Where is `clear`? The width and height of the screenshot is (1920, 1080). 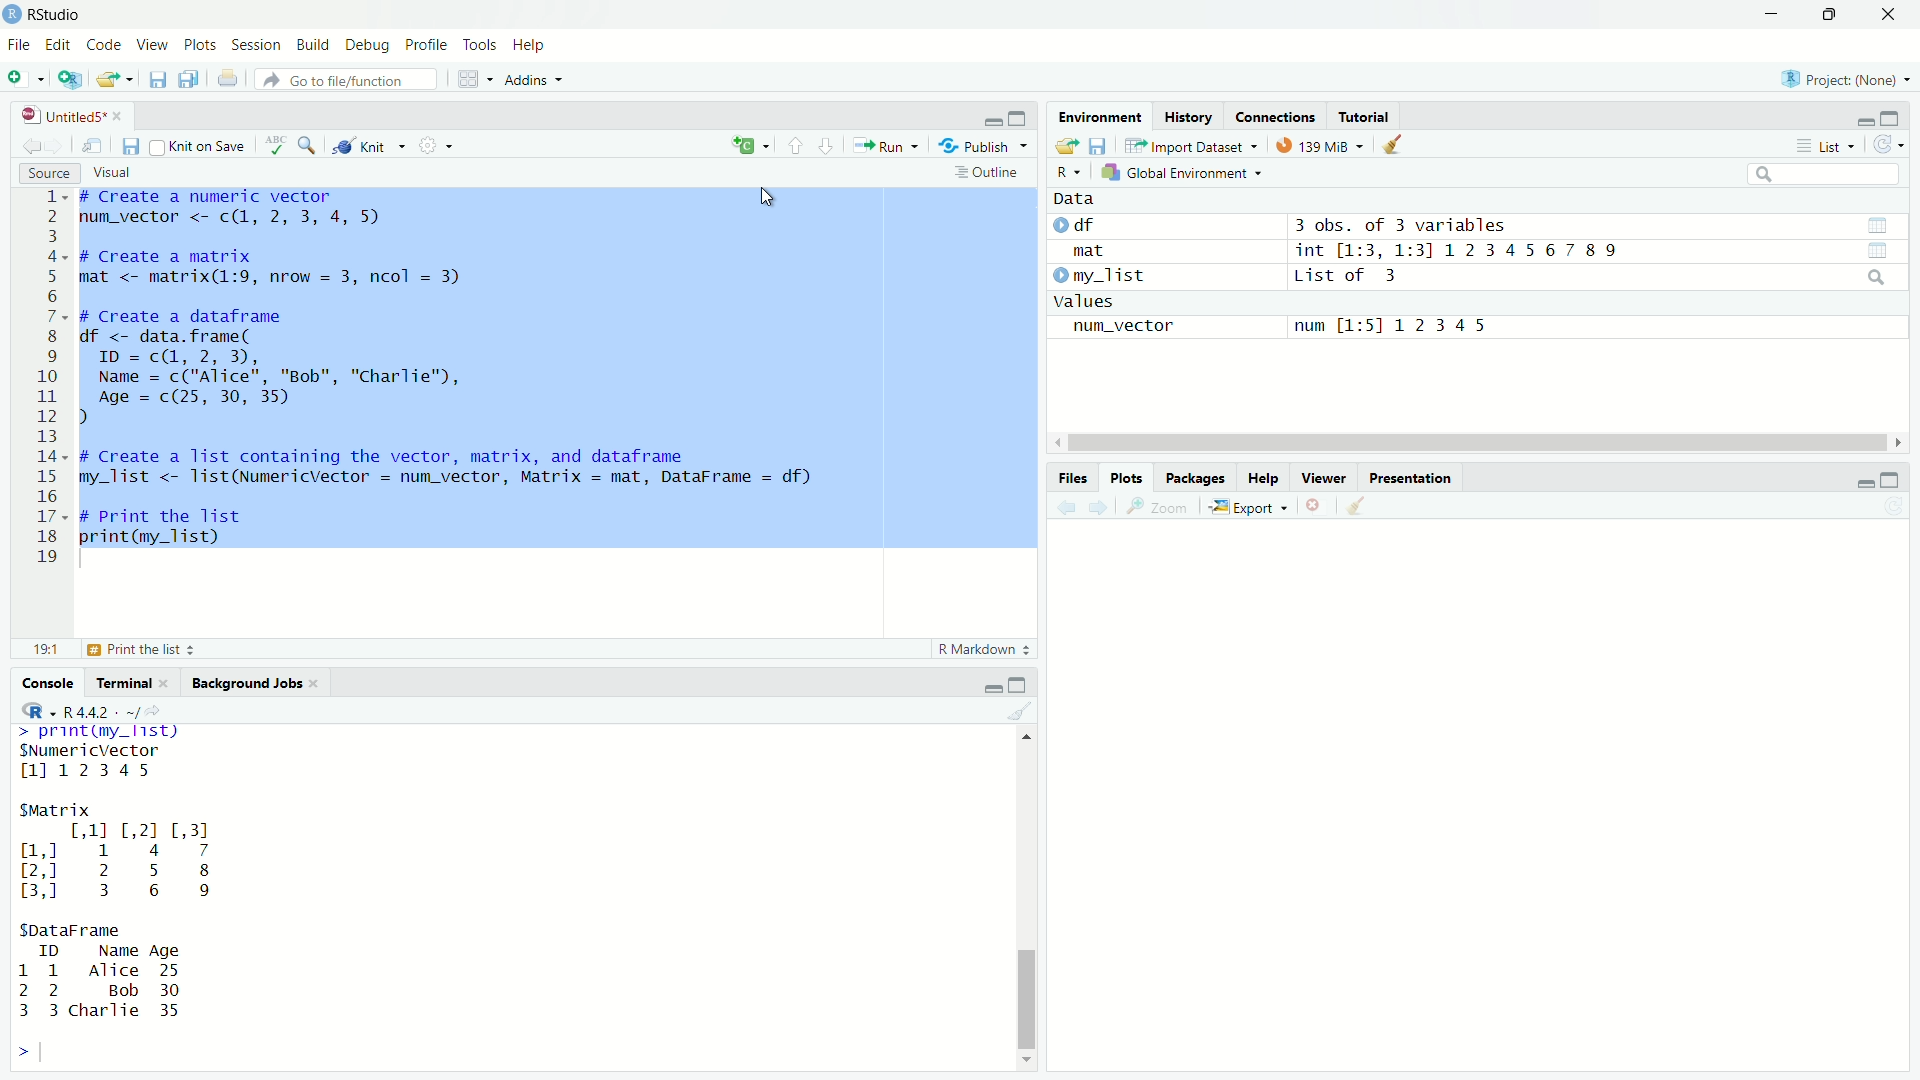
clear is located at coordinates (1025, 712).